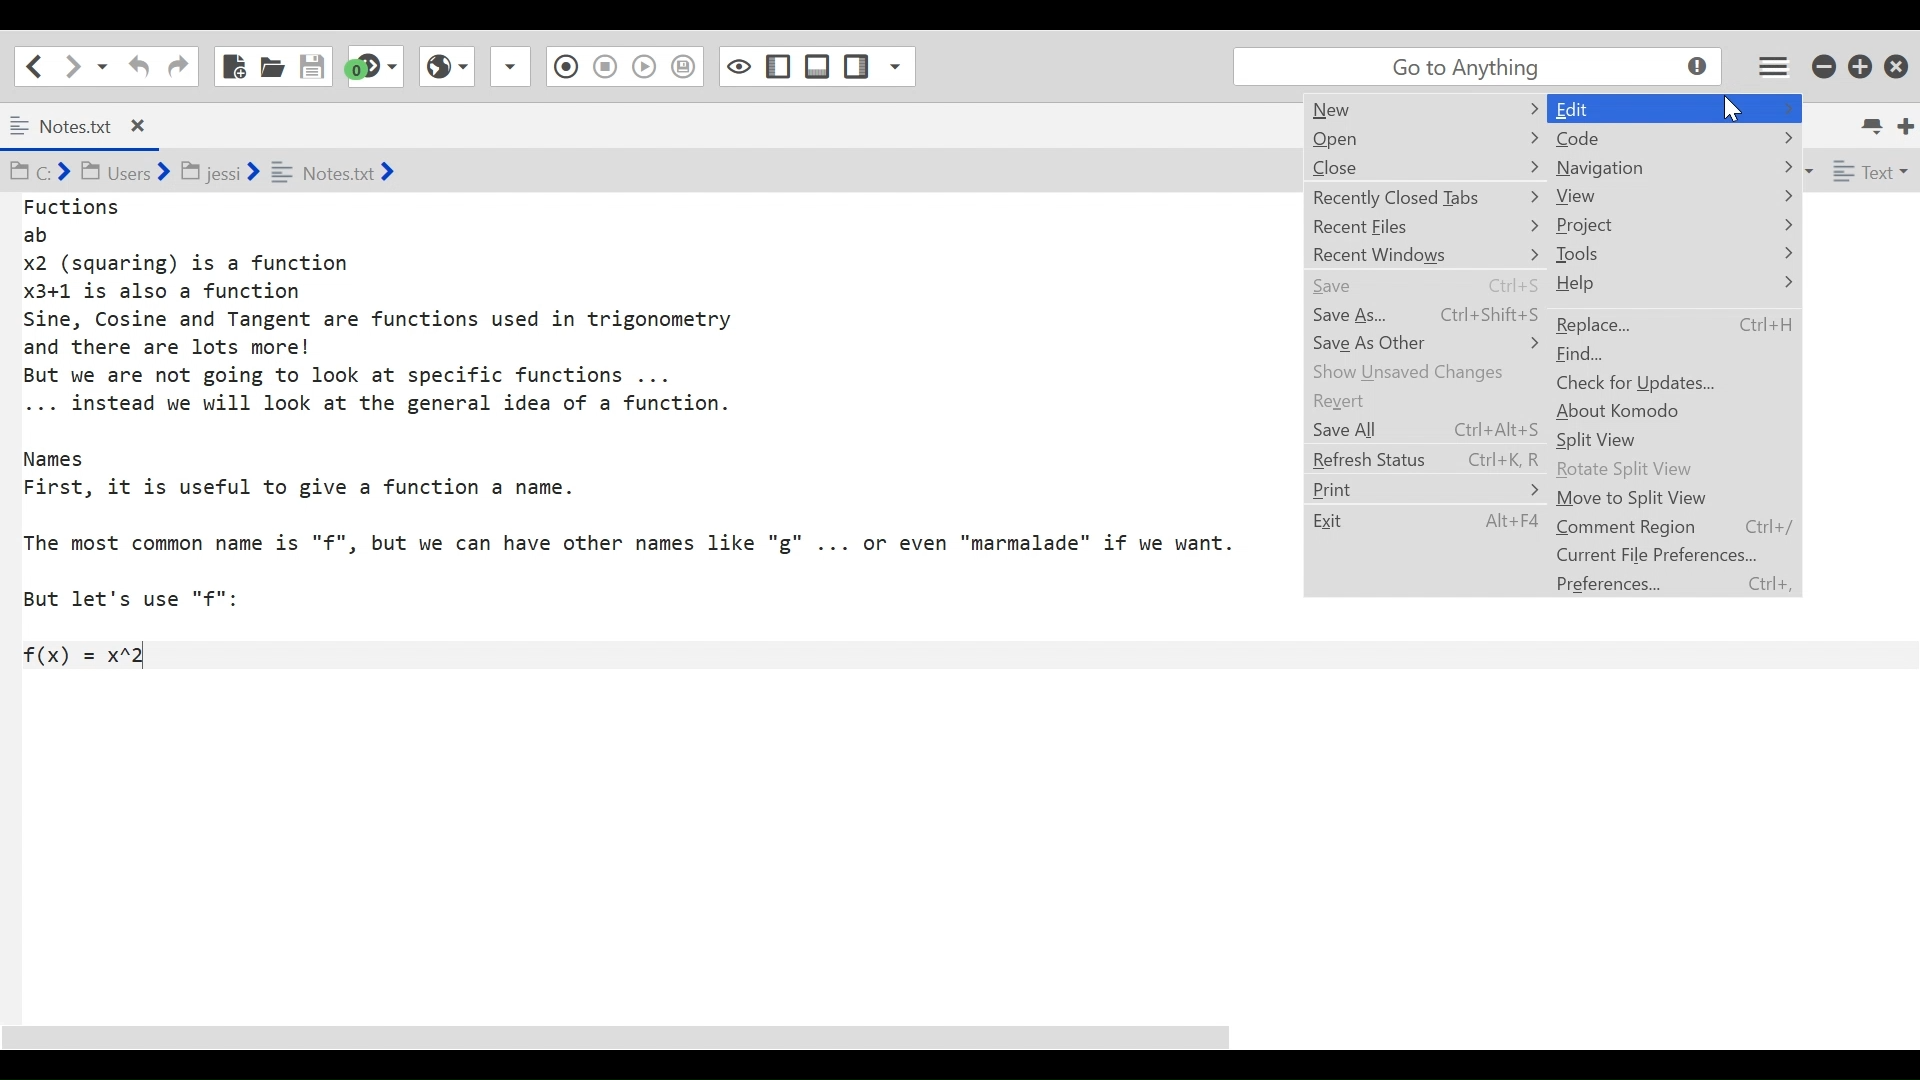  I want to click on Cd BY Users ¥ BJ jessi ¥ = Notesixt &, so click(244, 174).